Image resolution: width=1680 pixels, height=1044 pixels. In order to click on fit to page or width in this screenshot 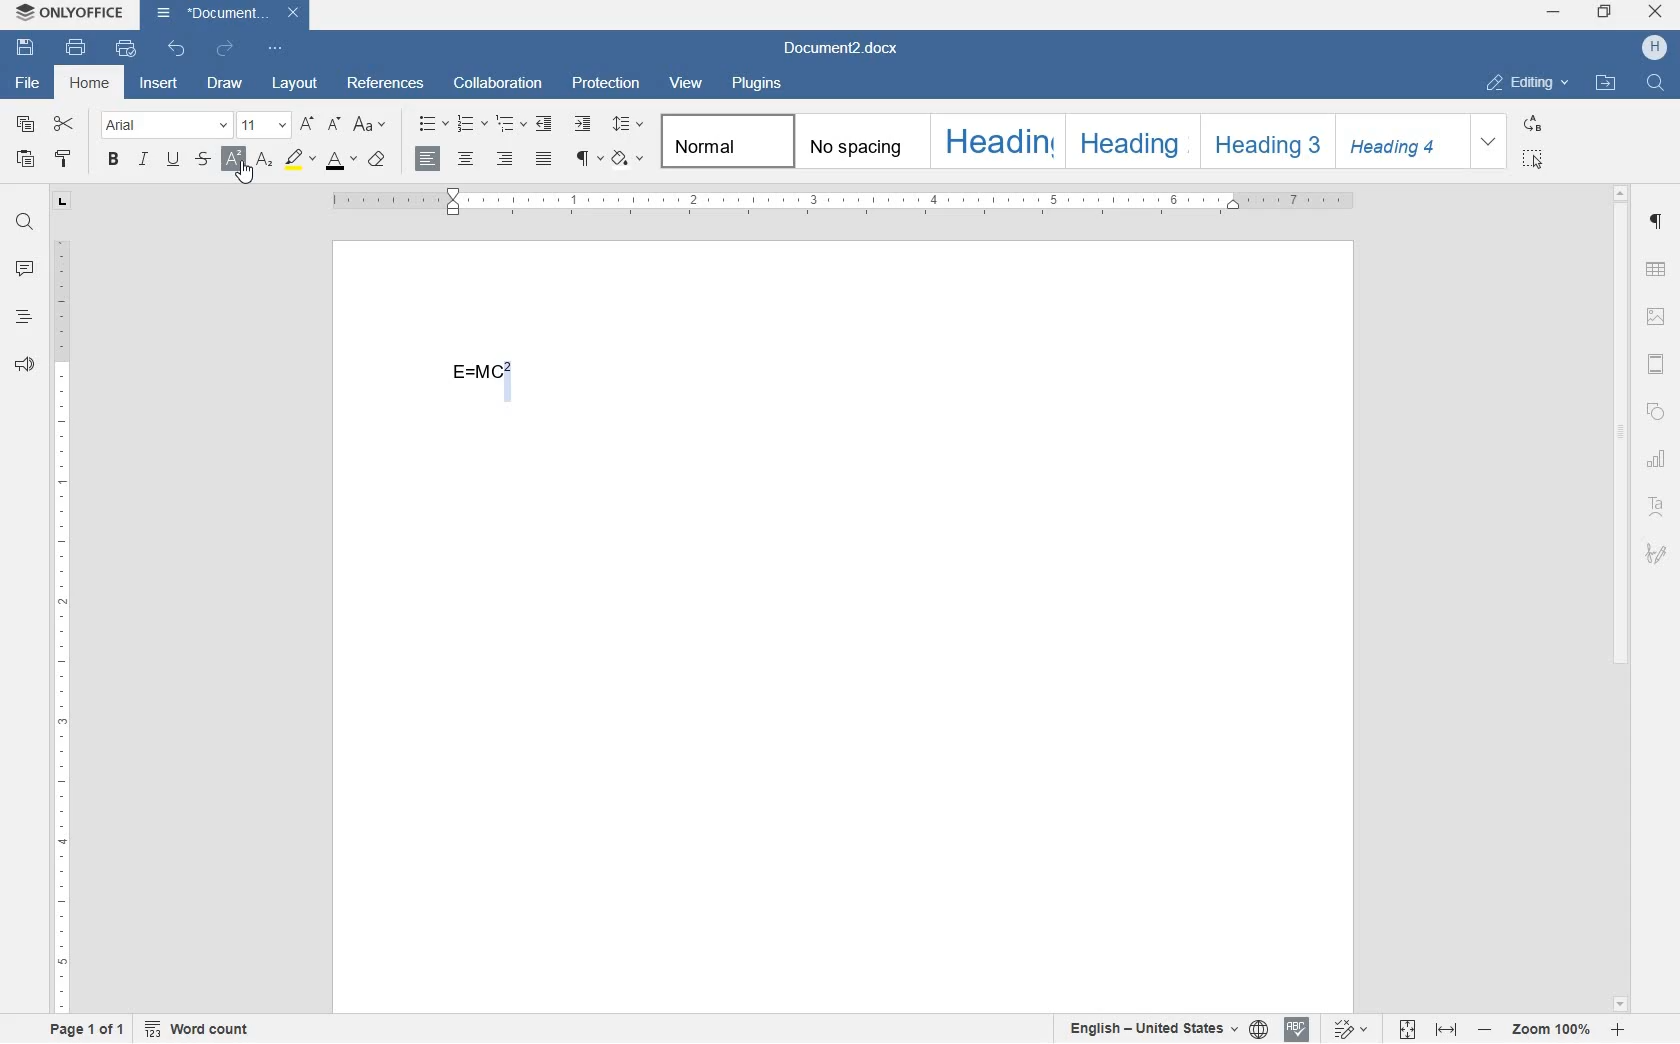, I will do `click(1426, 1029)`.